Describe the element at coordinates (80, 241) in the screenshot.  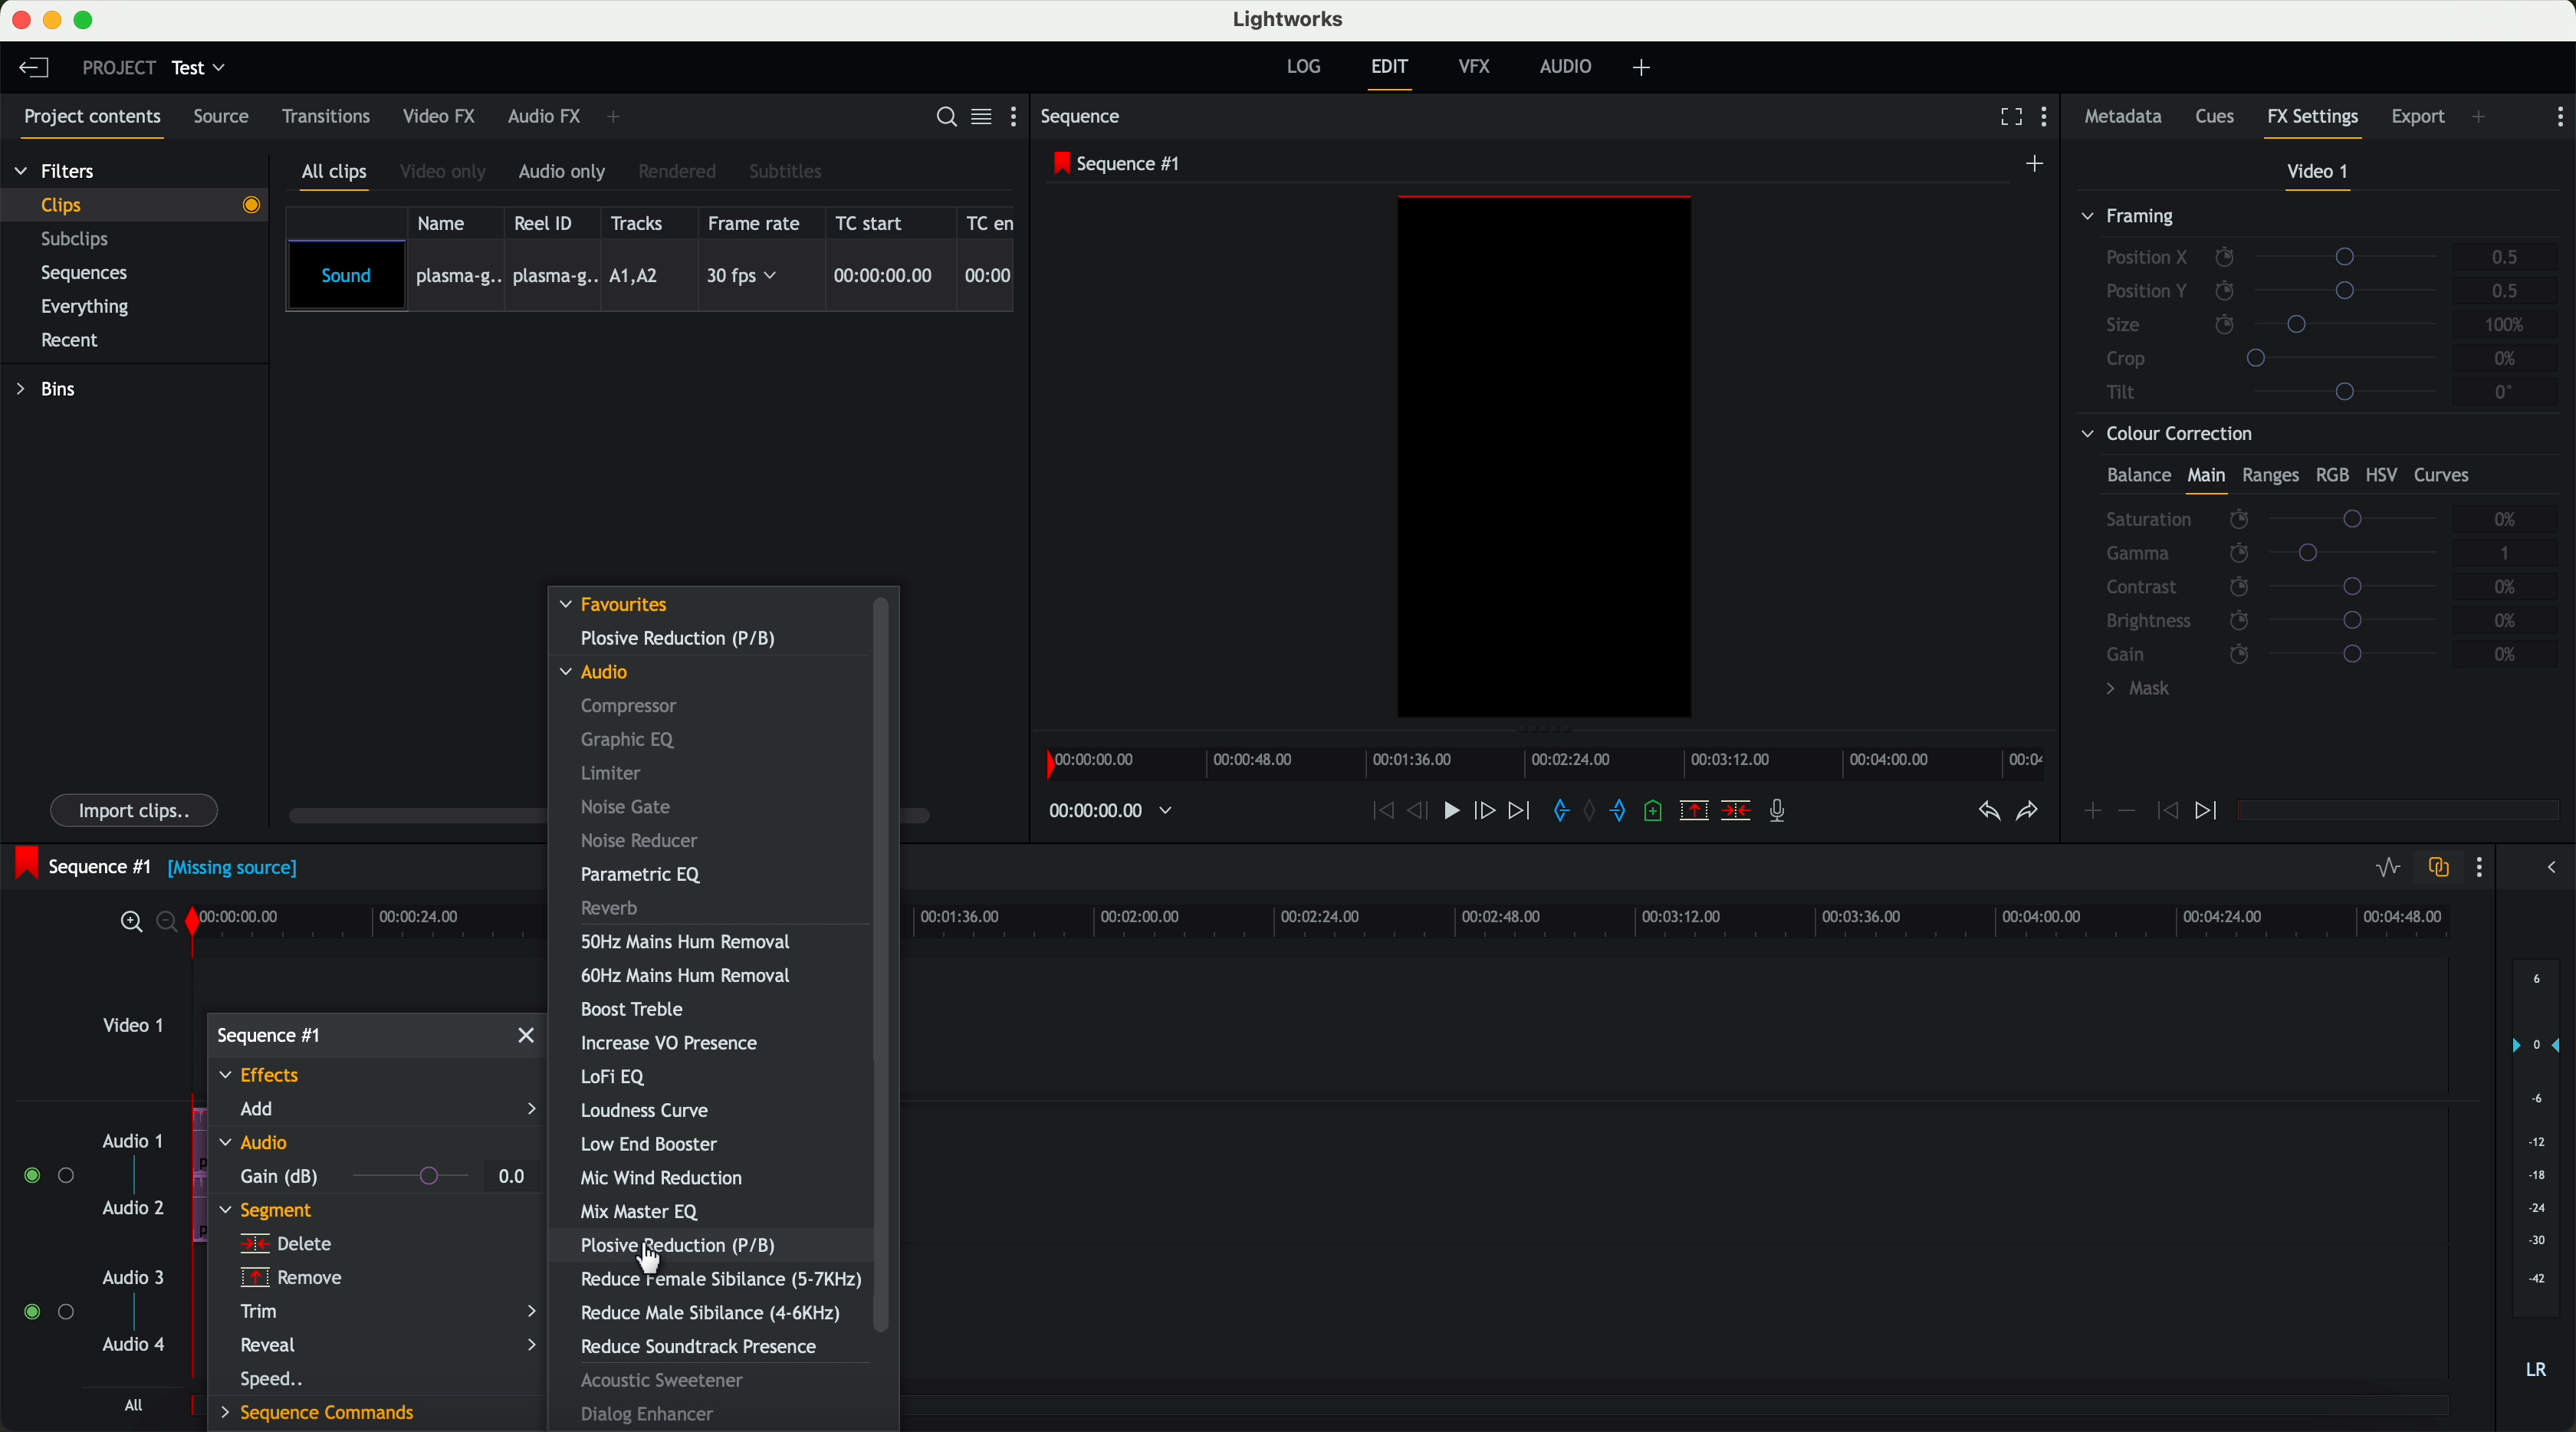
I see `subclips` at that location.